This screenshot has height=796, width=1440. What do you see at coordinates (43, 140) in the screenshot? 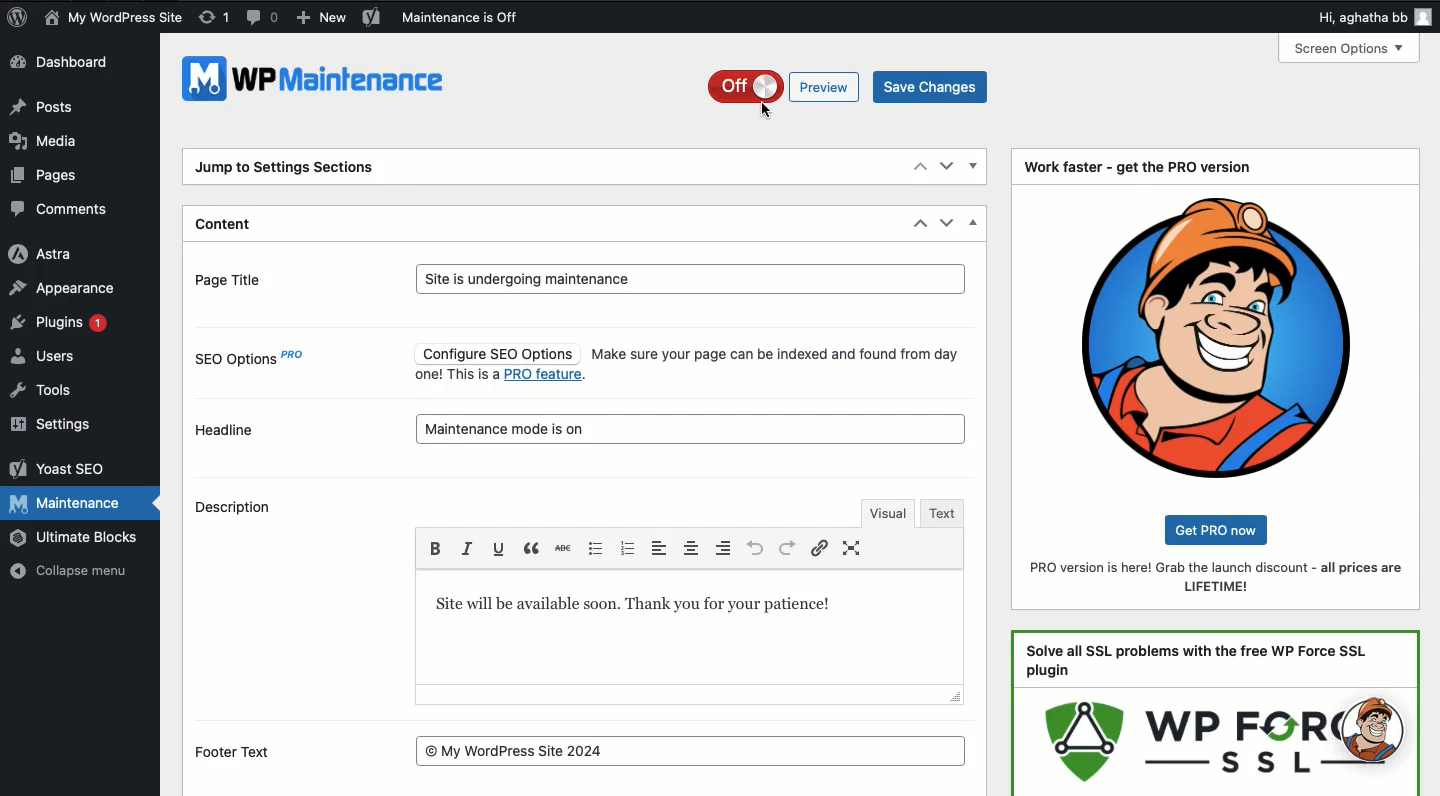
I see `Media` at bounding box center [43, 140].